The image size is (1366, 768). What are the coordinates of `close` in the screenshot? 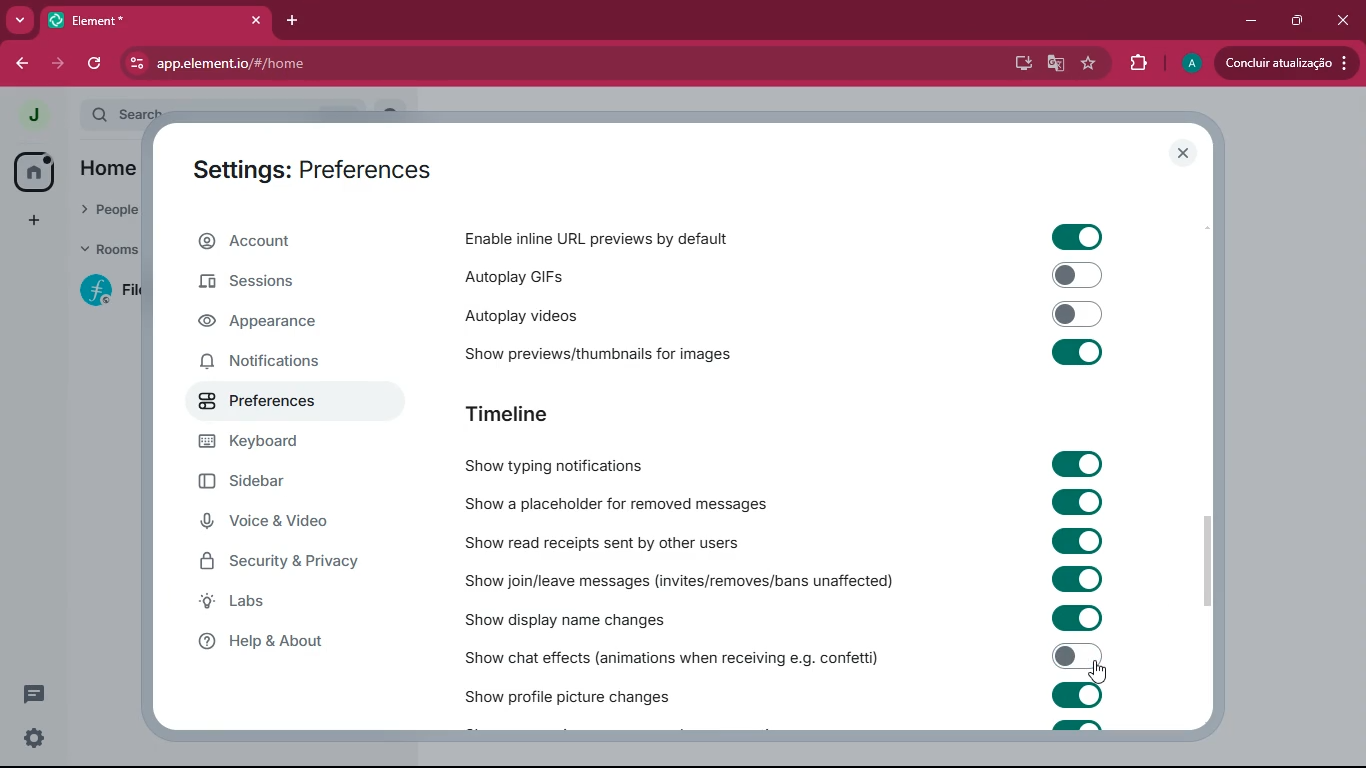 It's located at (1184, 153).